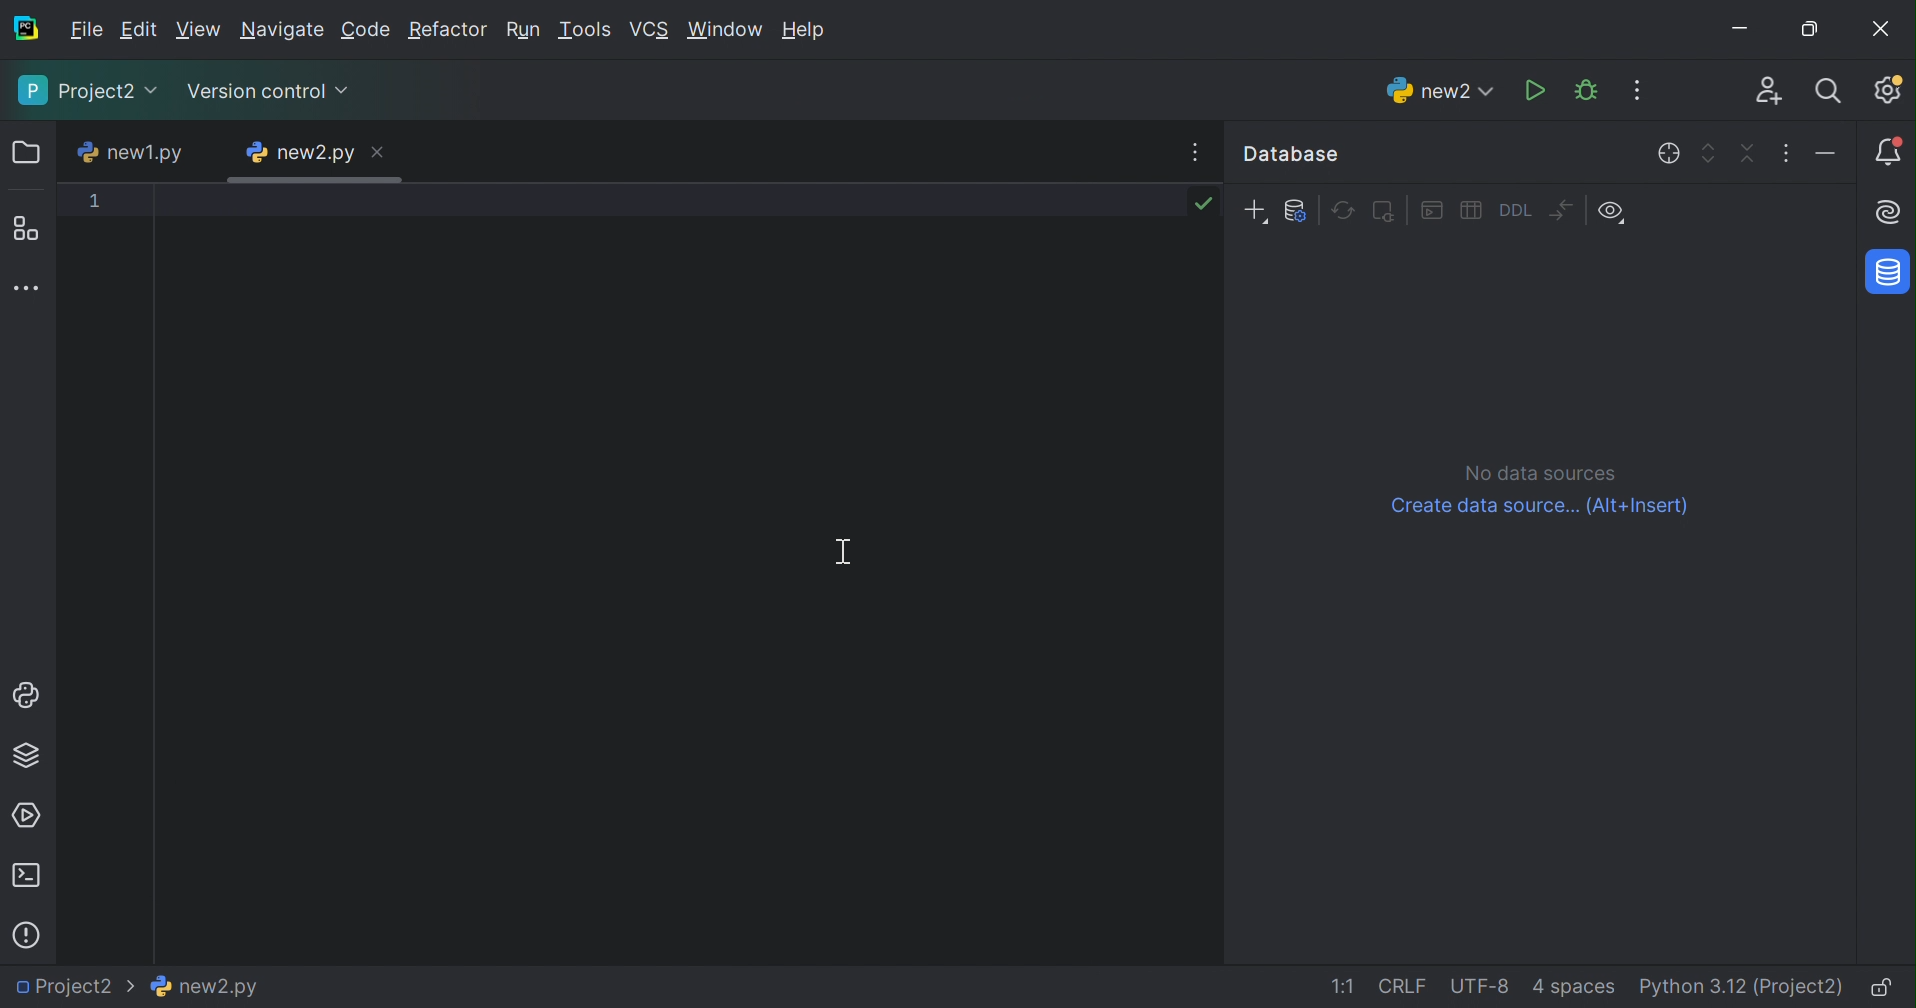 The width and height of the screenshot is (1916, 1008). What do you see at coordinates (280, 30) in the screenshot?
I see `Navigate` at bounding box center [280, 30].